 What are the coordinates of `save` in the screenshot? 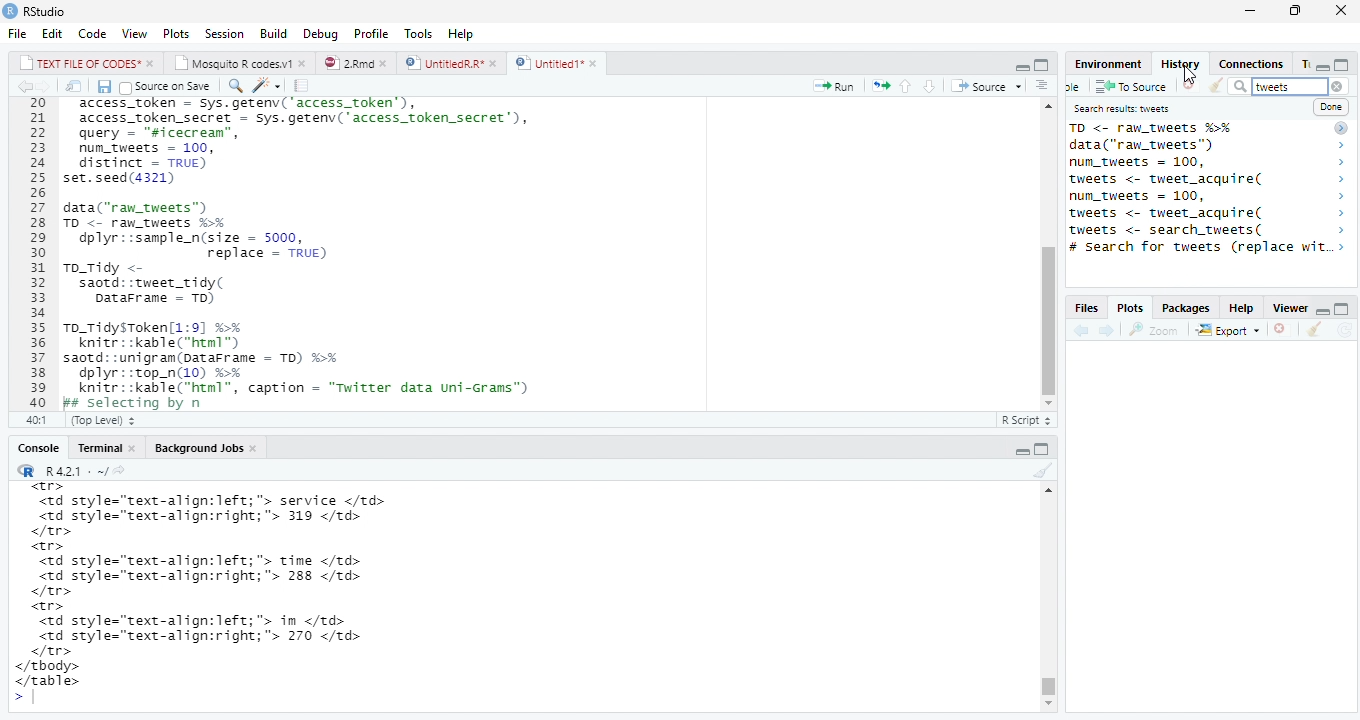 It's located at (1104, 86).